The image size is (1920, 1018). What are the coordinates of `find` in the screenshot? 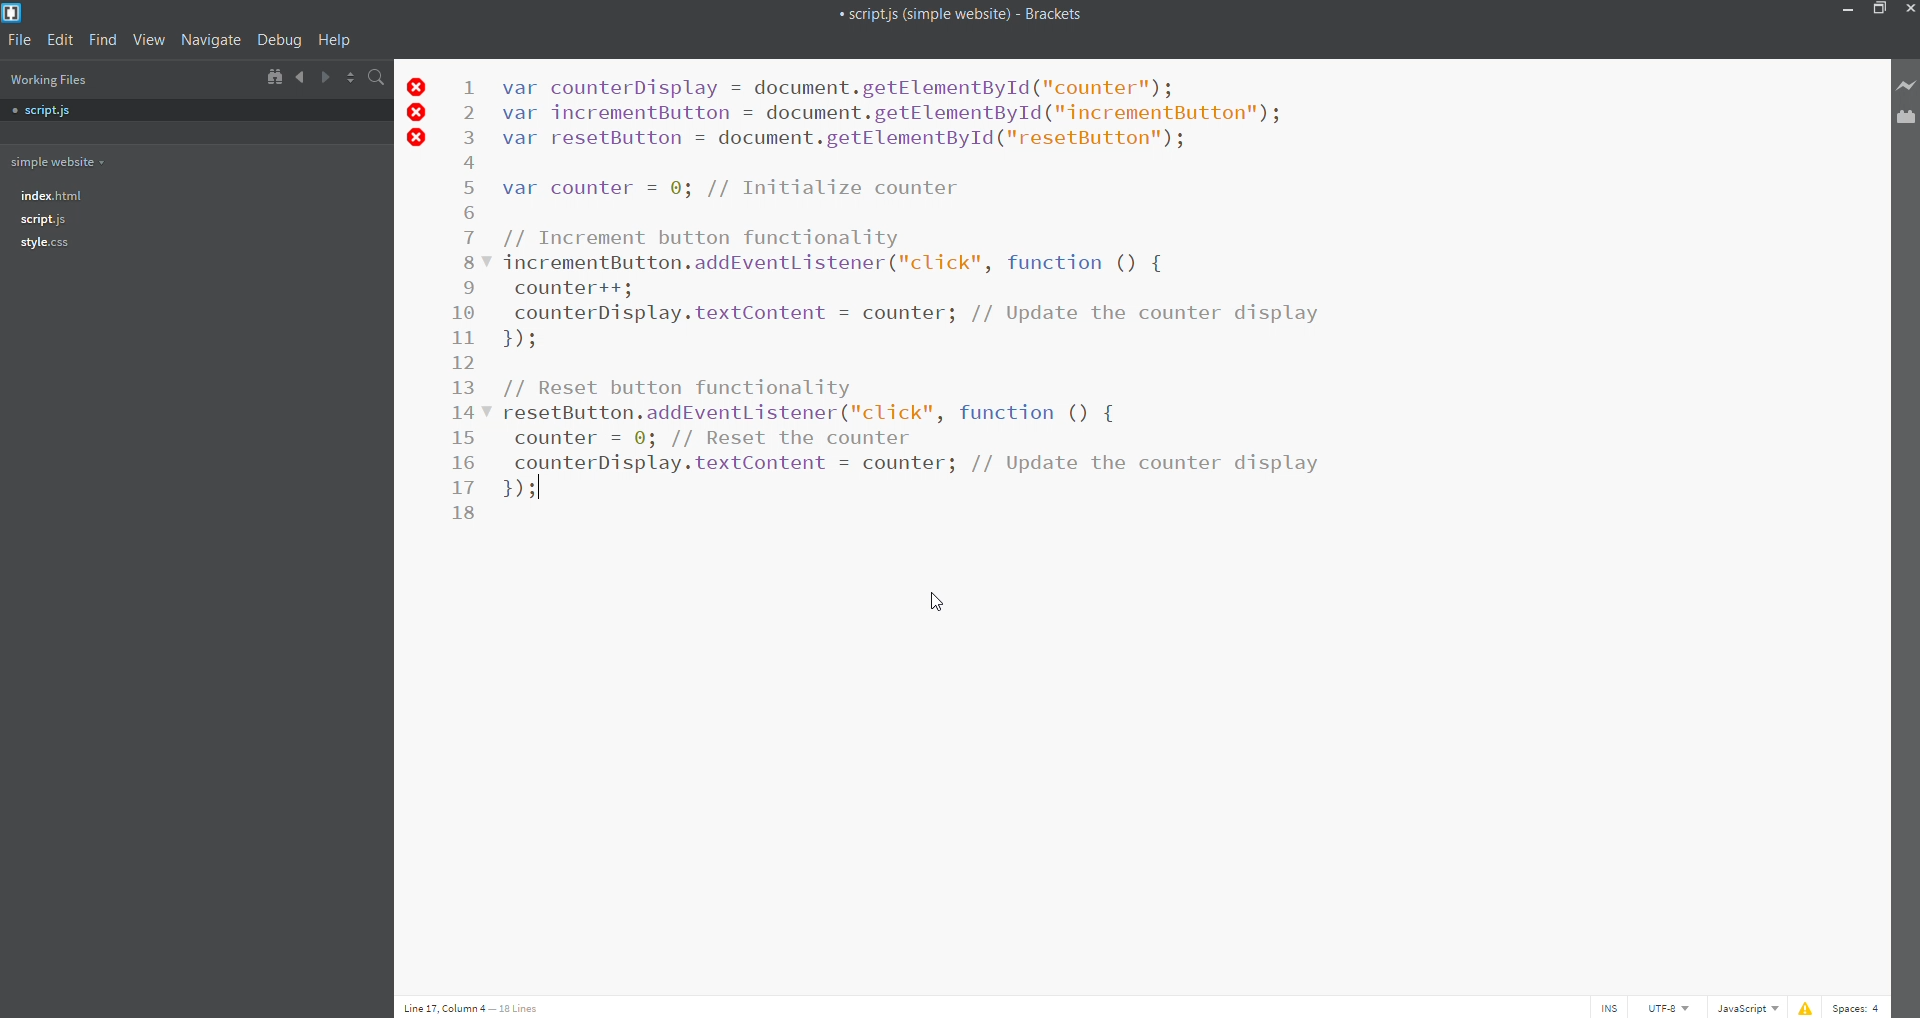 It's located at (103, 40).